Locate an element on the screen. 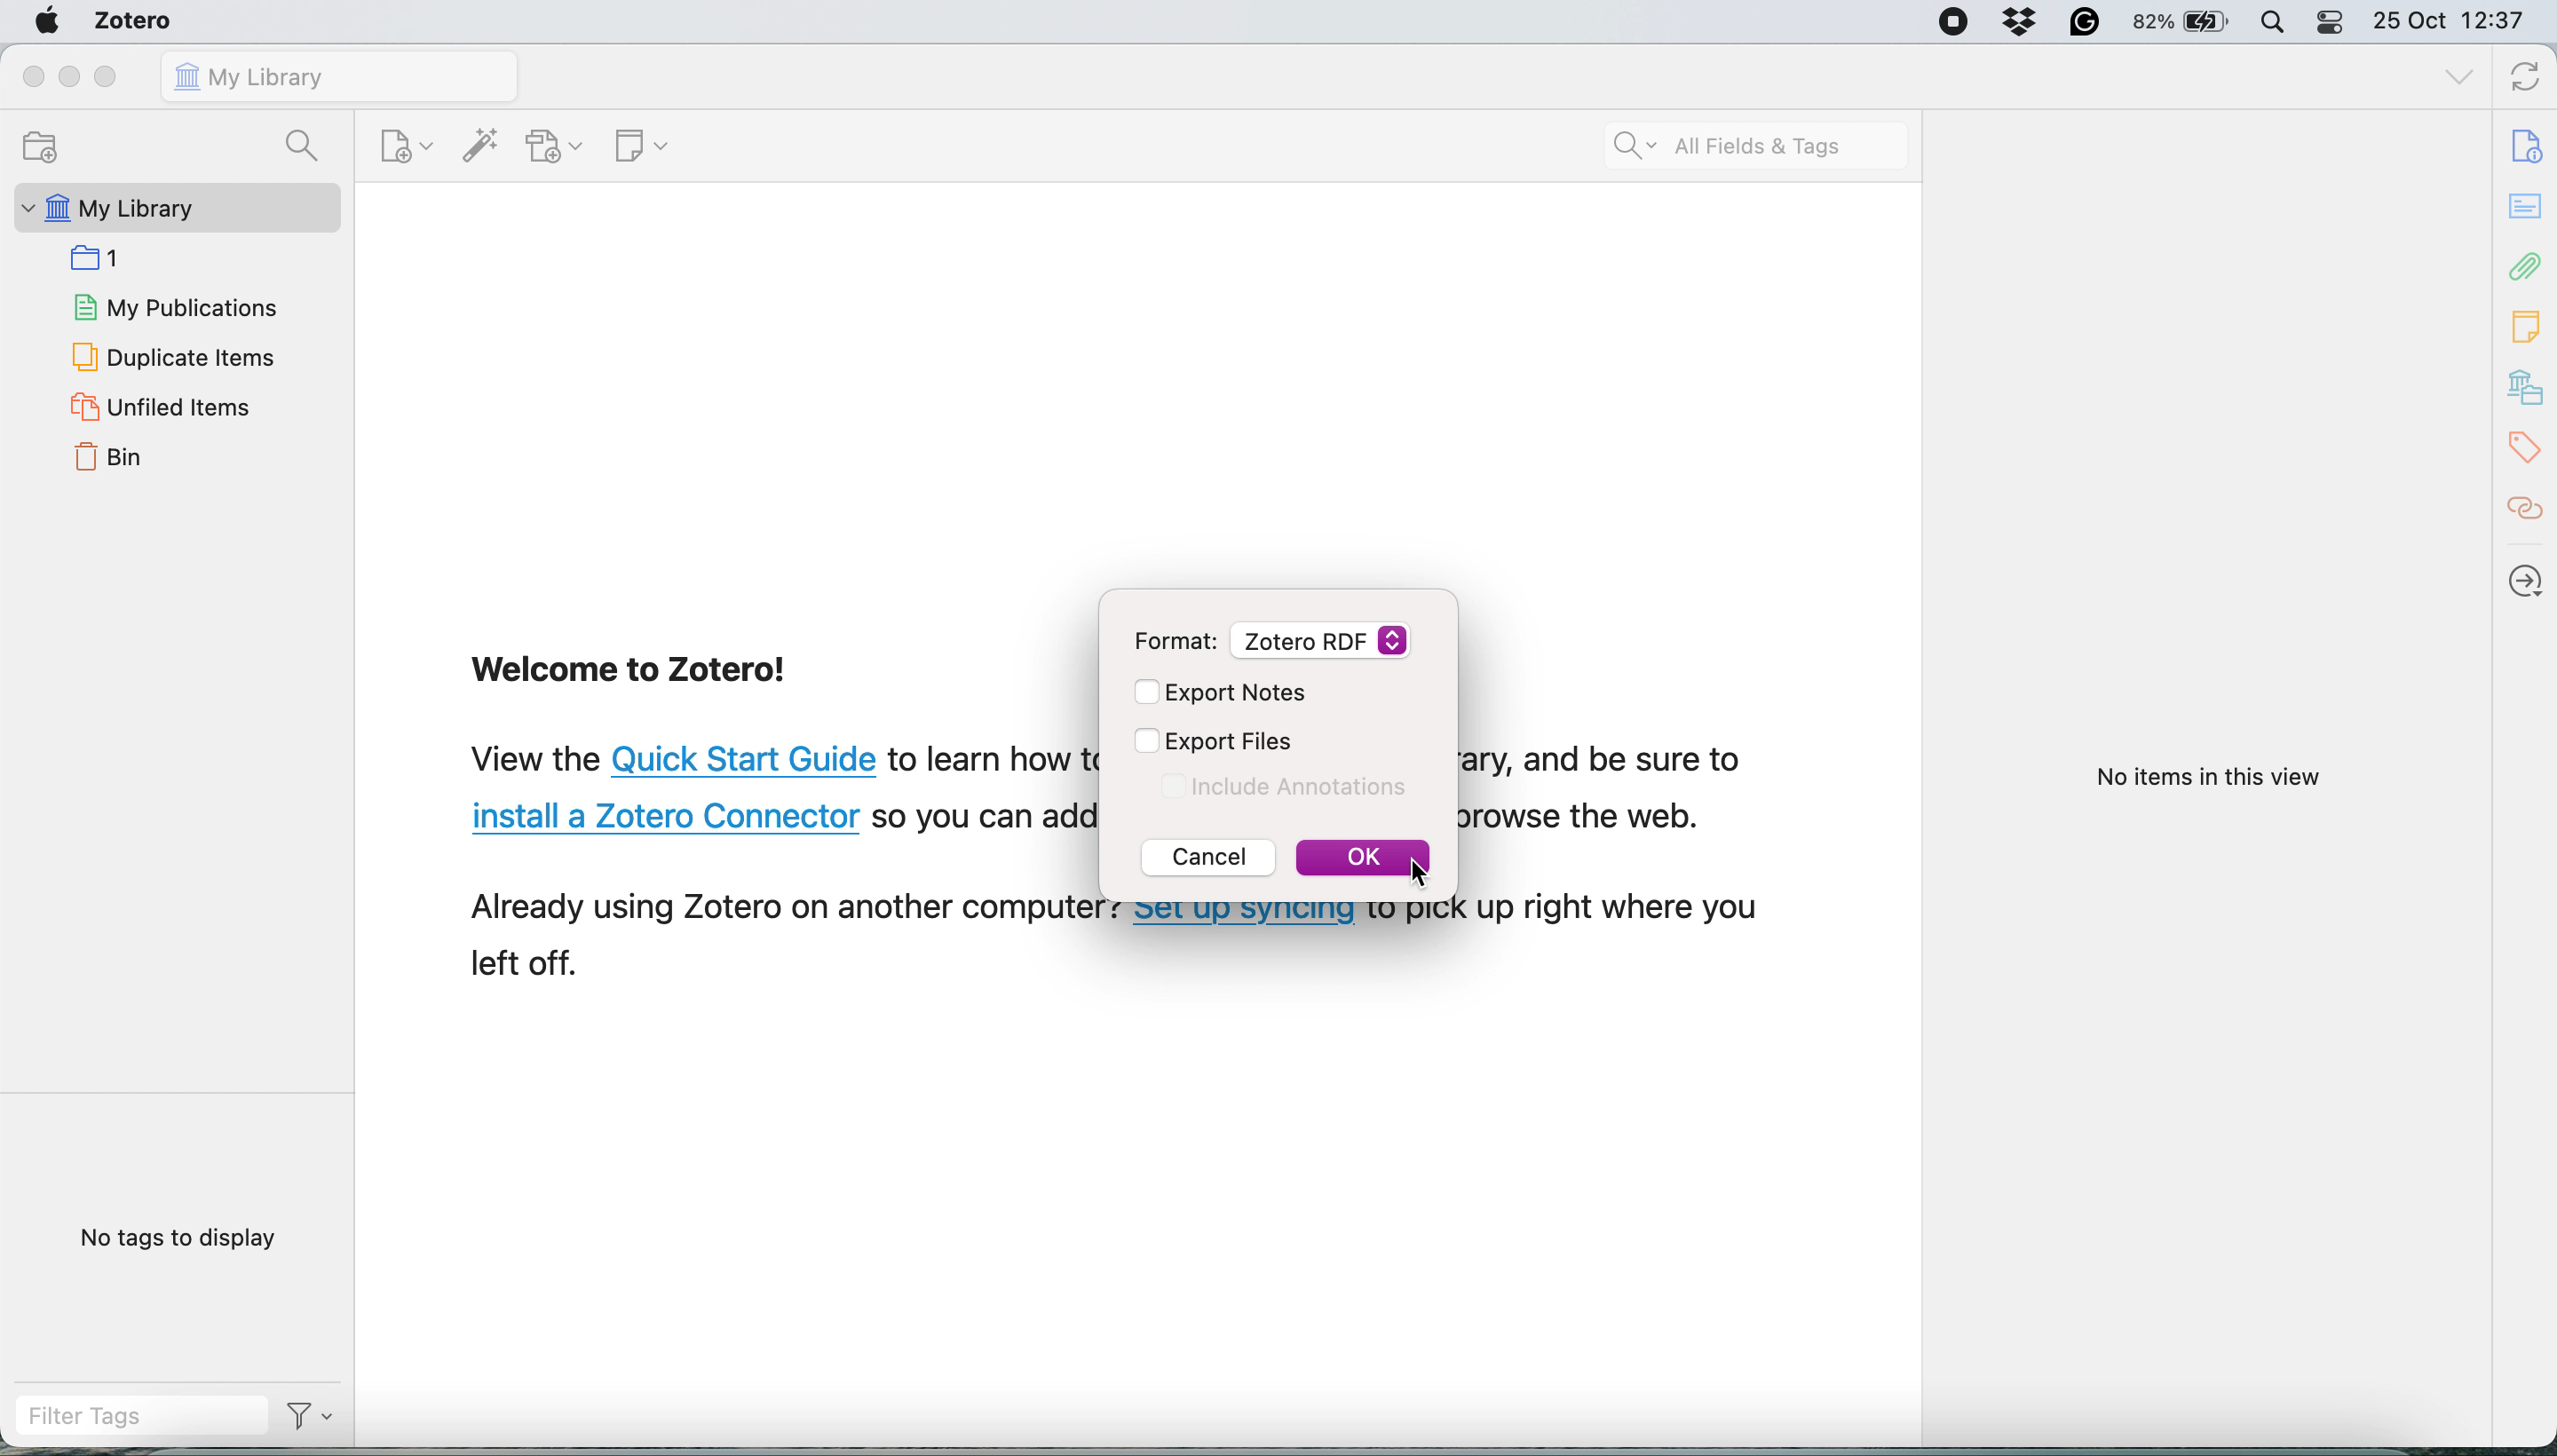  bin is located at coordinates (111, 462).